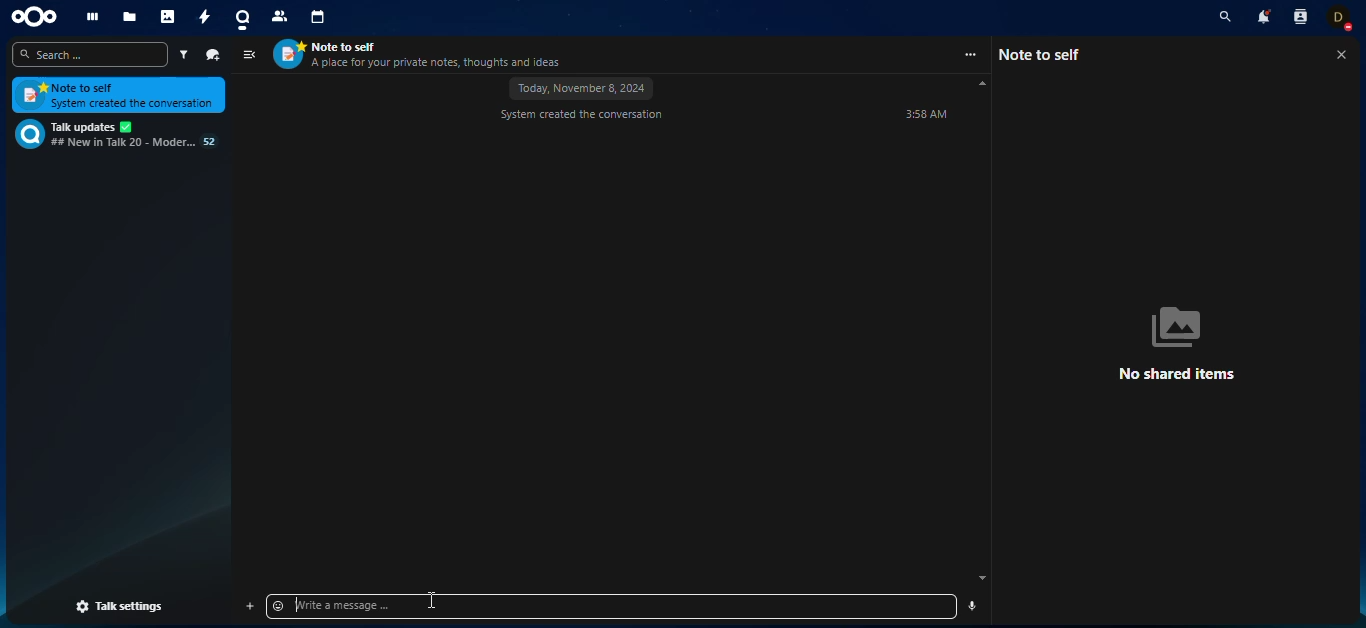 The height and width of the screenshot is (628, 1366). I want to click on photos, so click(170, 17).